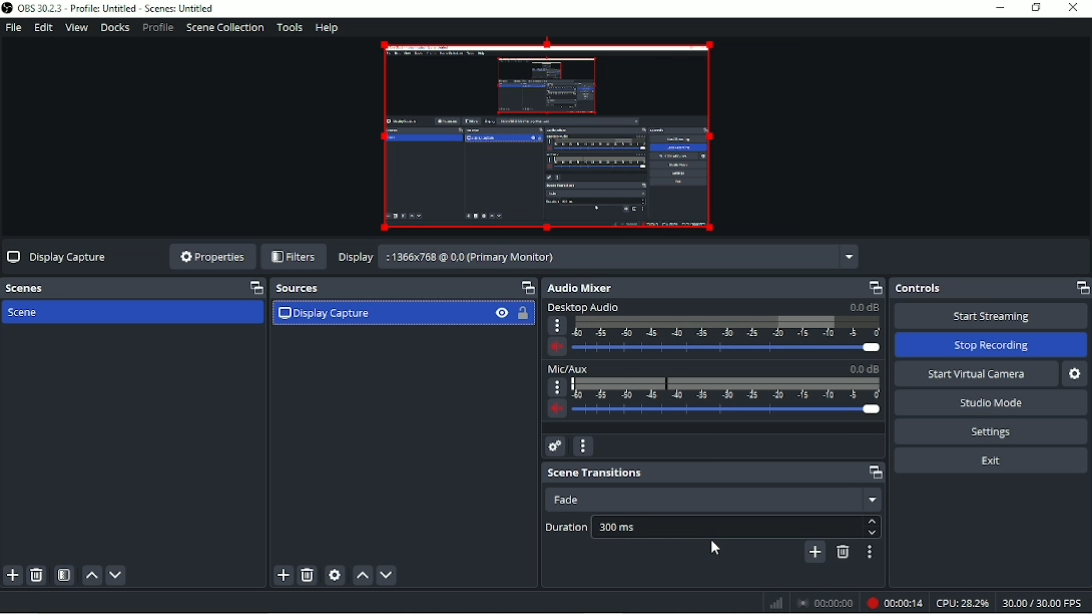 This screenshot has height=614, width=1092. Describe the element at coordinates (1072, 554) in the screenshot. I see `Add configurable transition` at that location.